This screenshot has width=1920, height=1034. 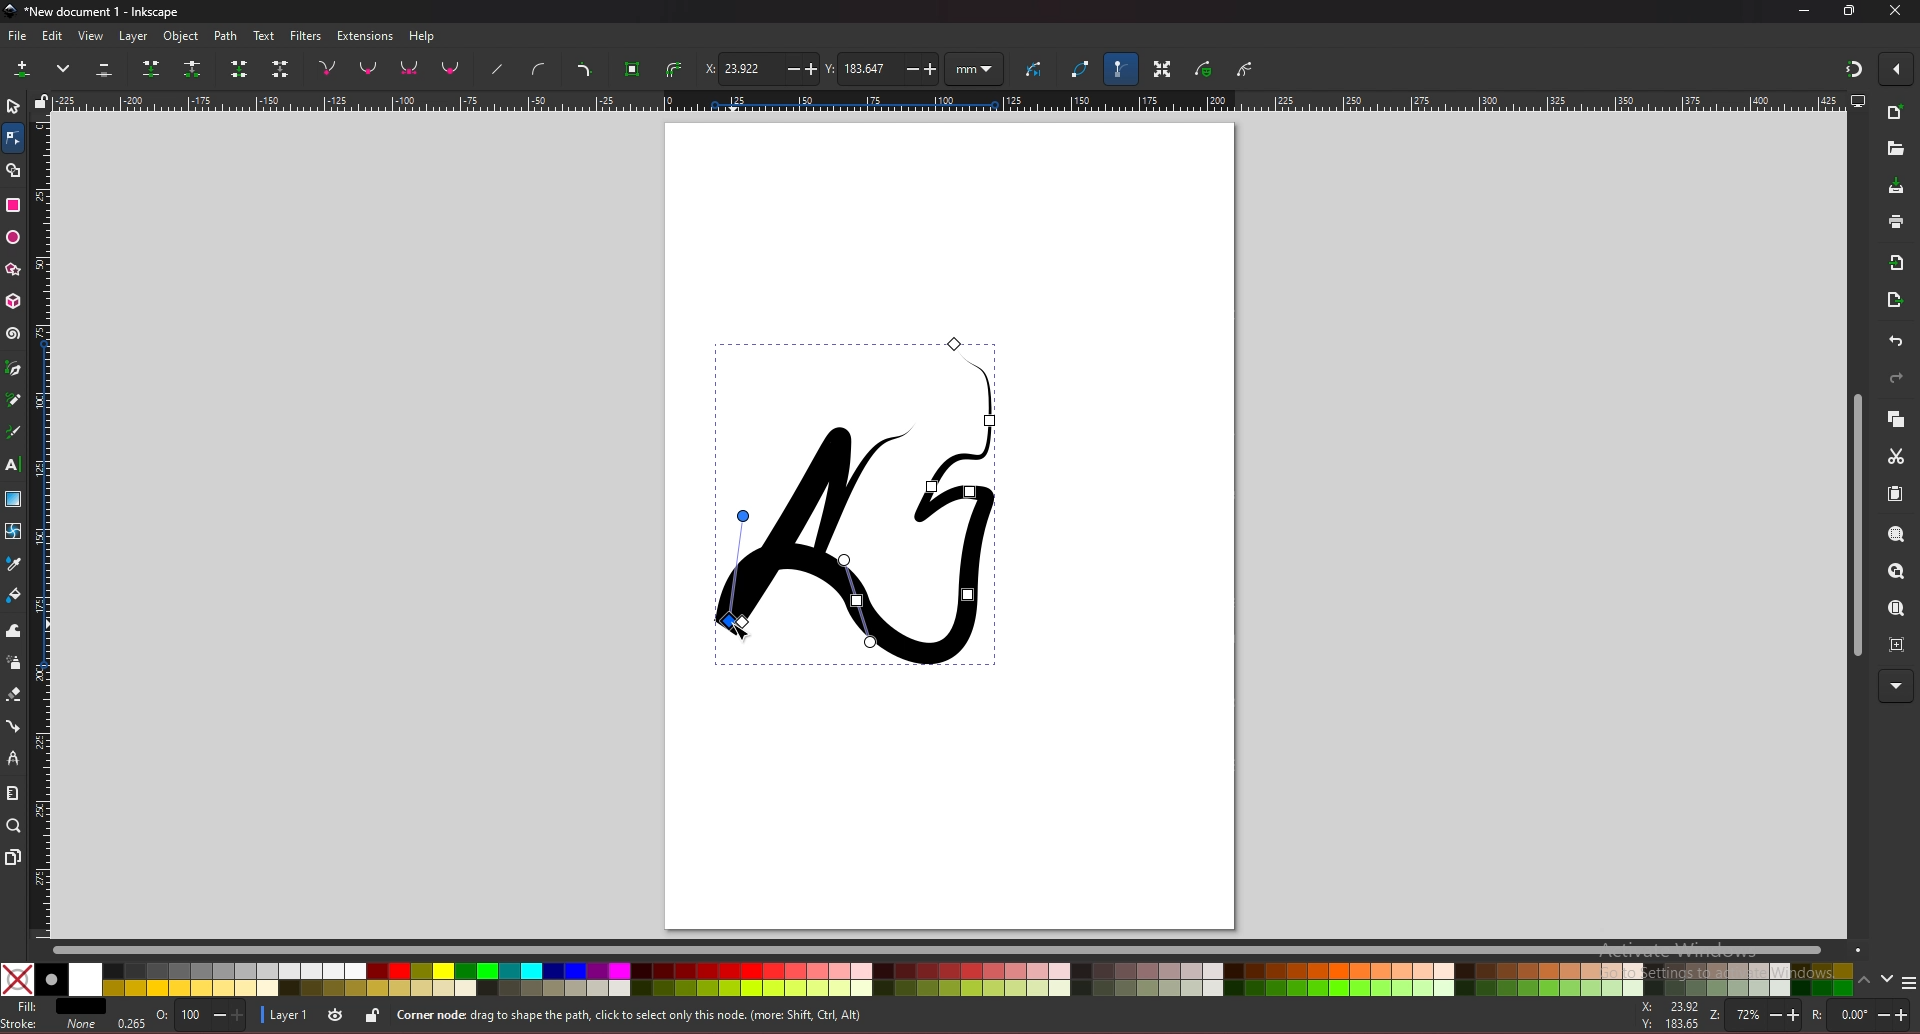 I want to click on measure, so click(x=13, y=791).